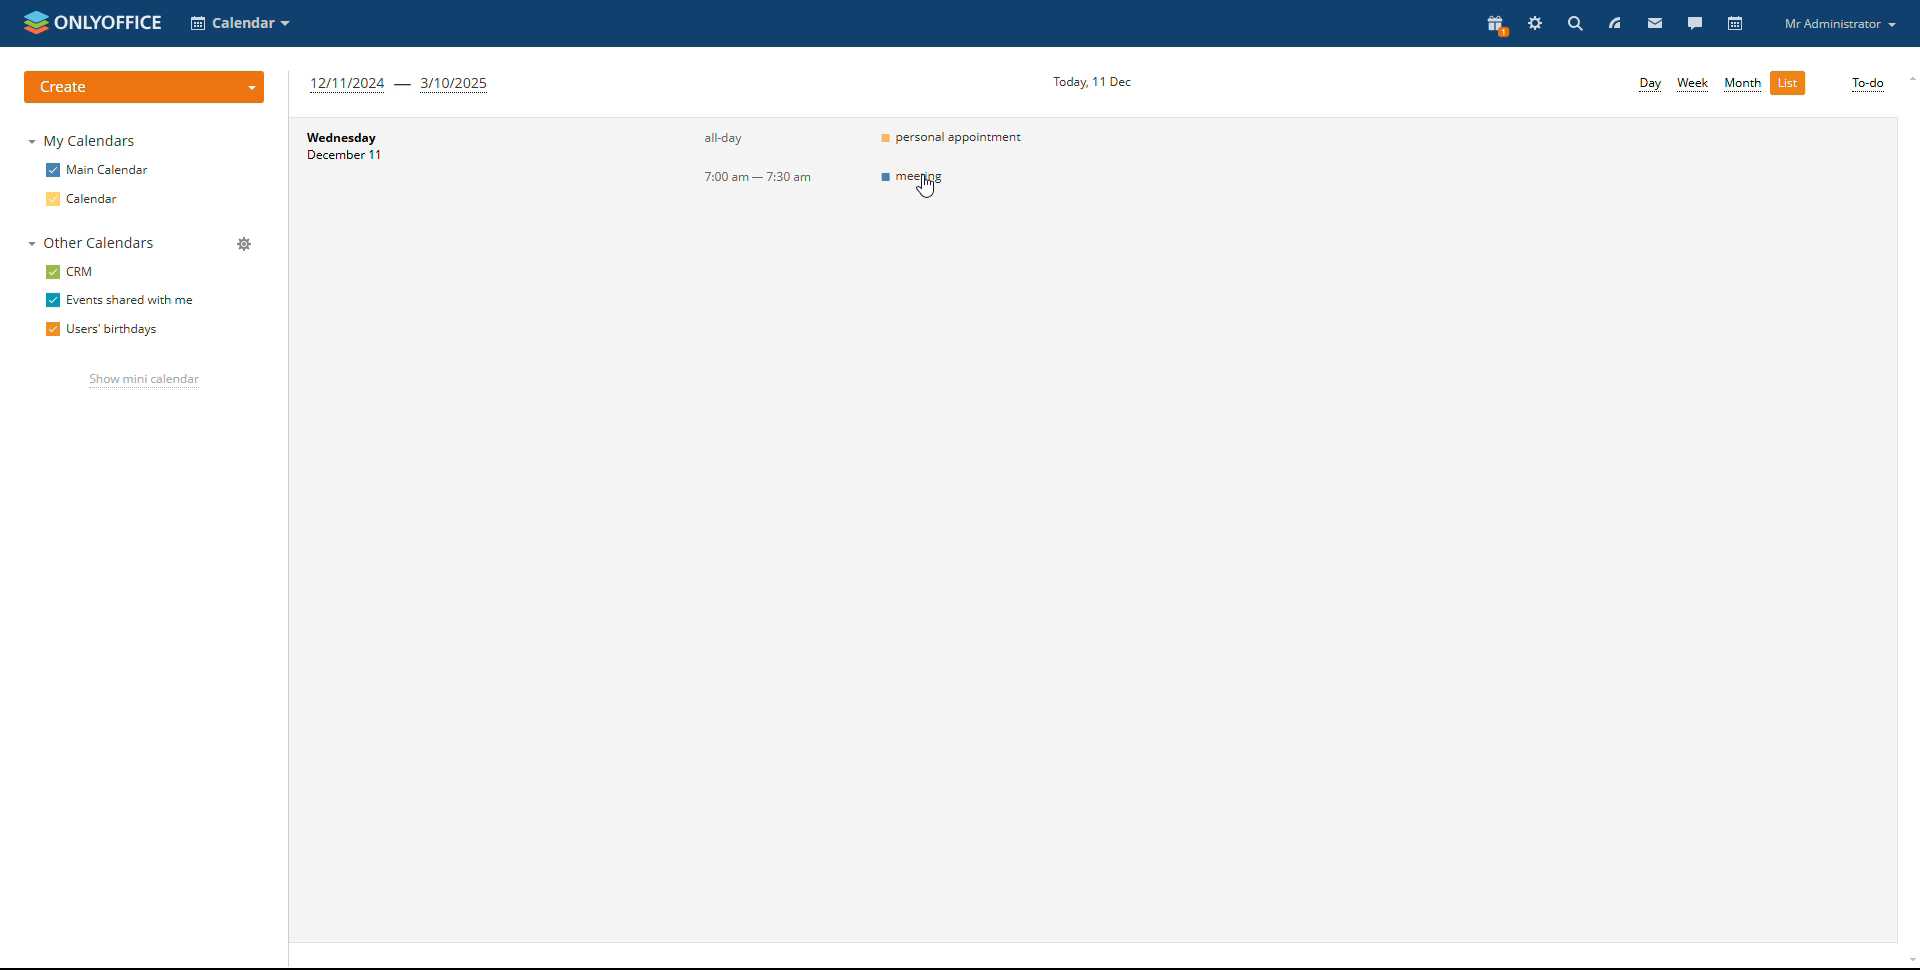 Image resolution: width=1920 pixels, height=970 pixels. Describe the element at coordinates (1087, 79) in the screenshot. I see `current date` at that location.